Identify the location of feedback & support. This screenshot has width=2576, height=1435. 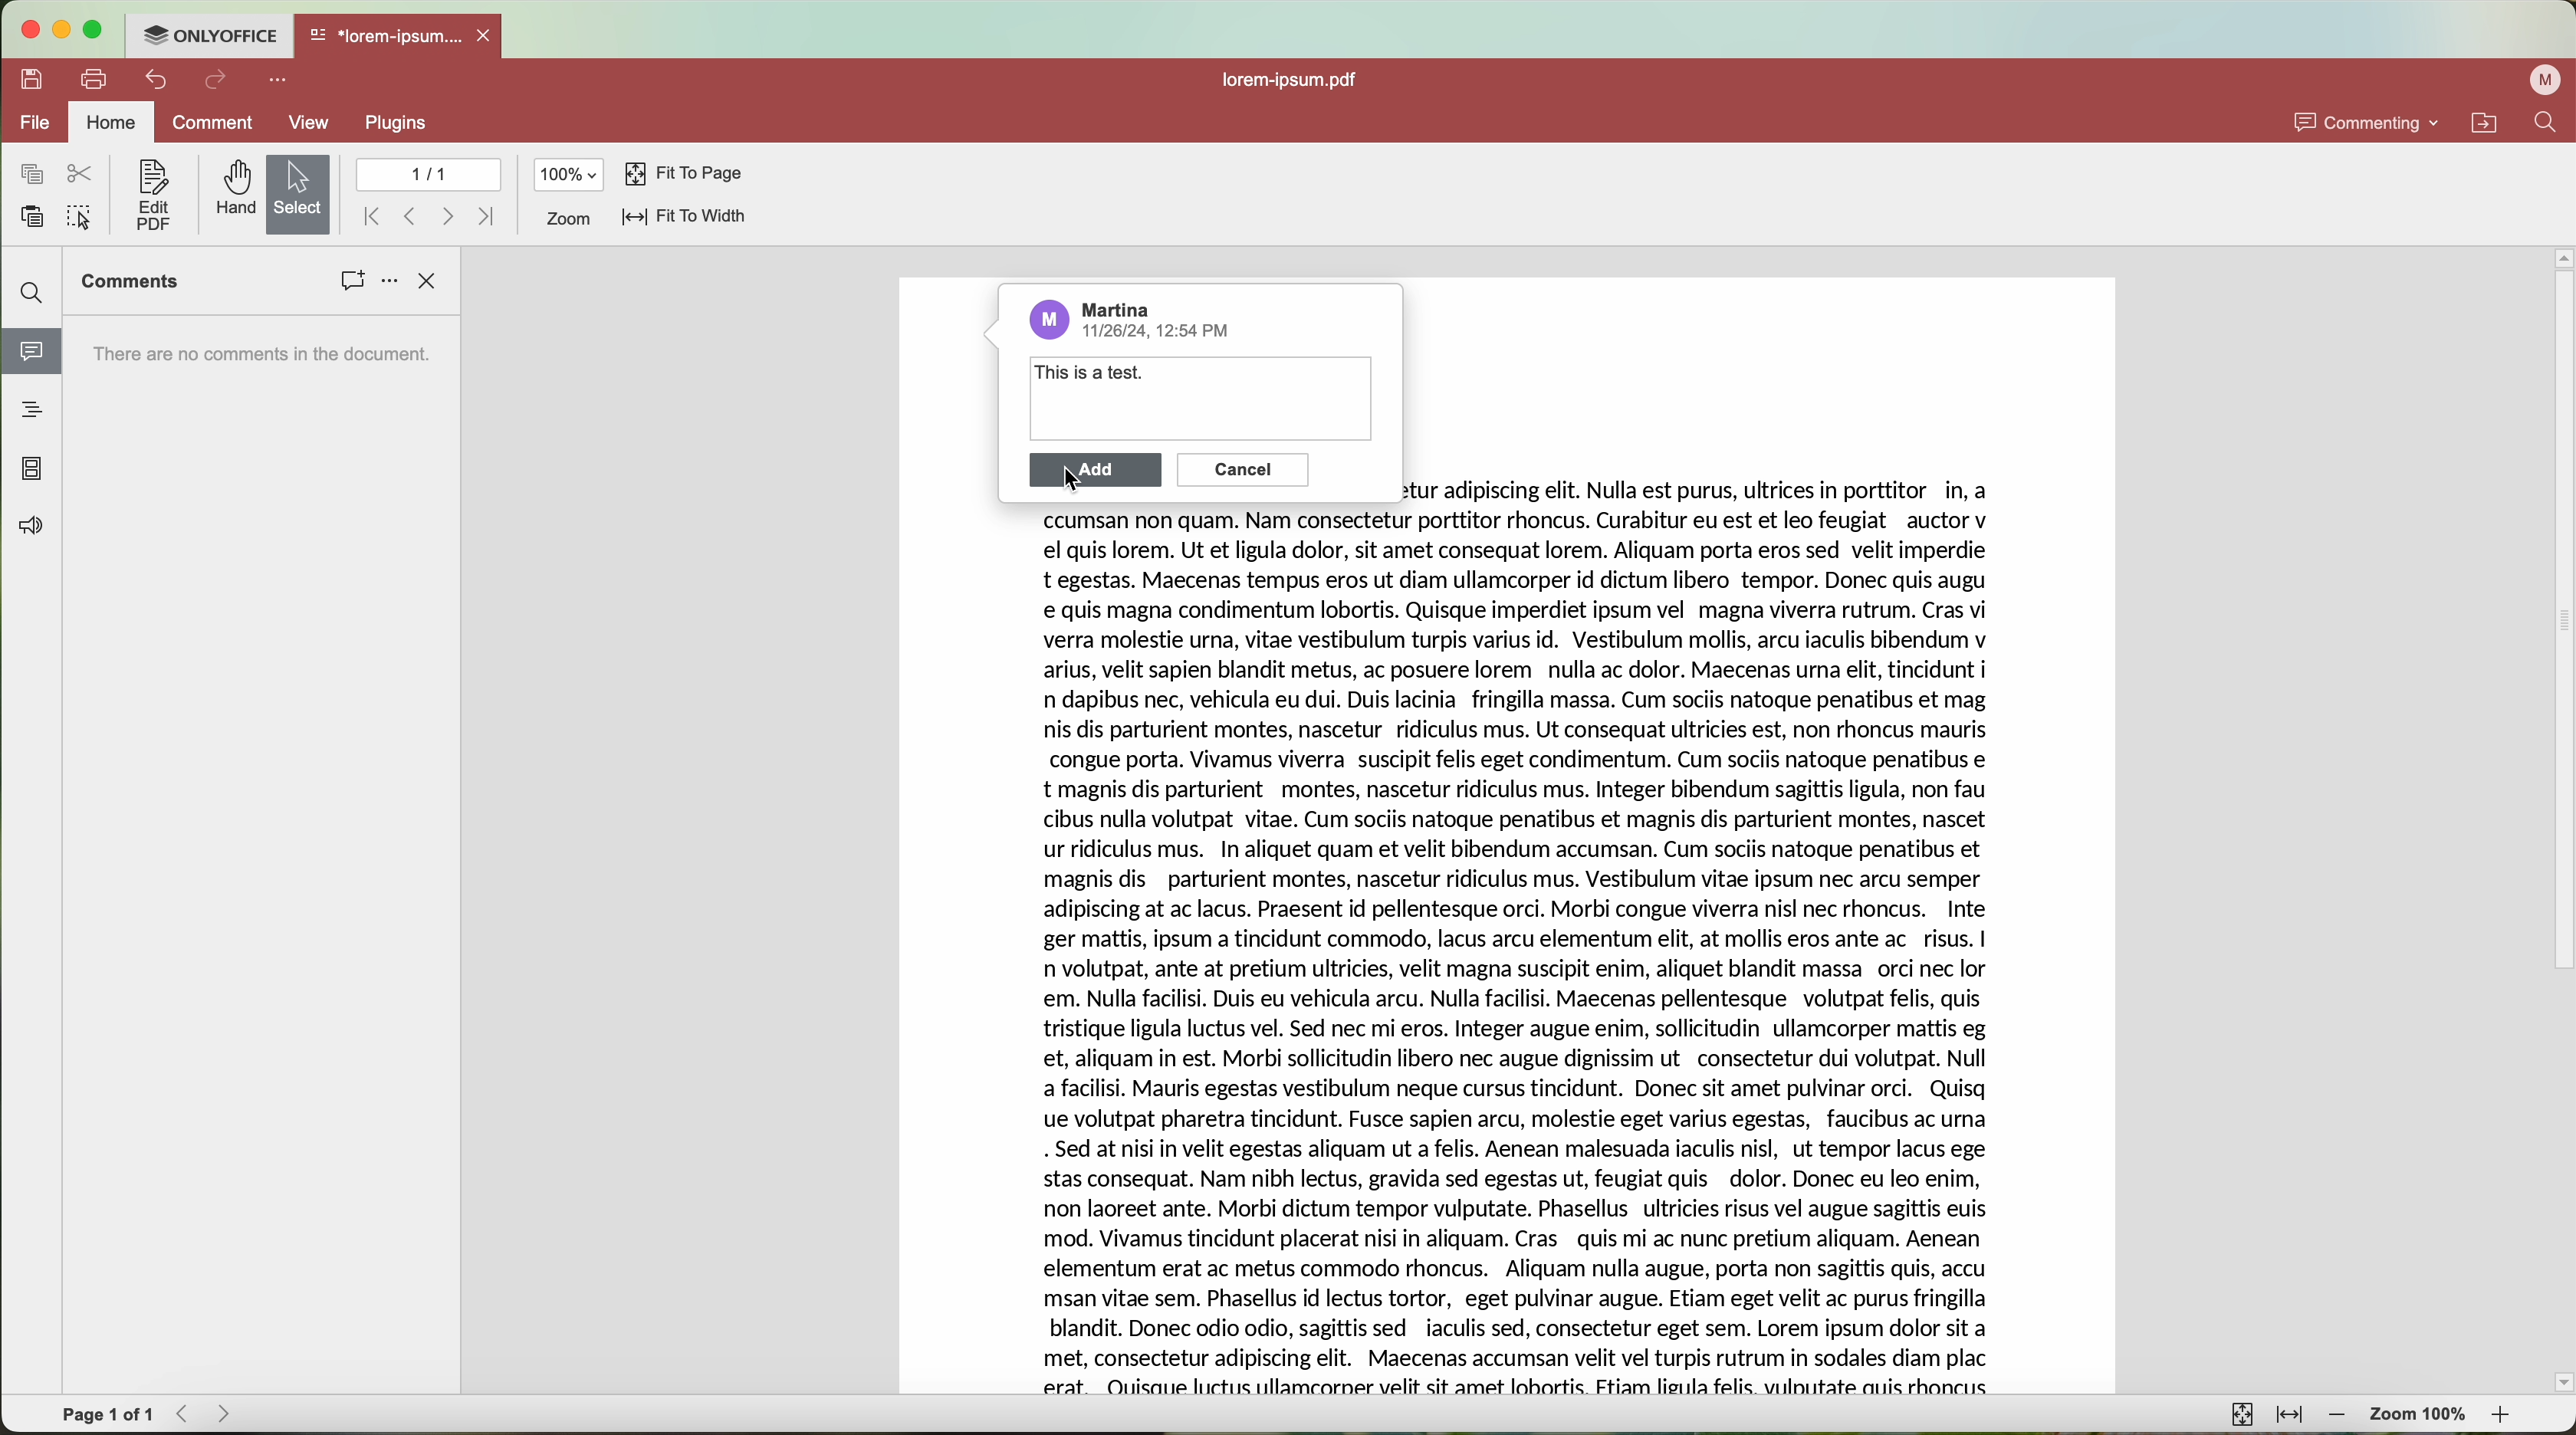
(32, 528).